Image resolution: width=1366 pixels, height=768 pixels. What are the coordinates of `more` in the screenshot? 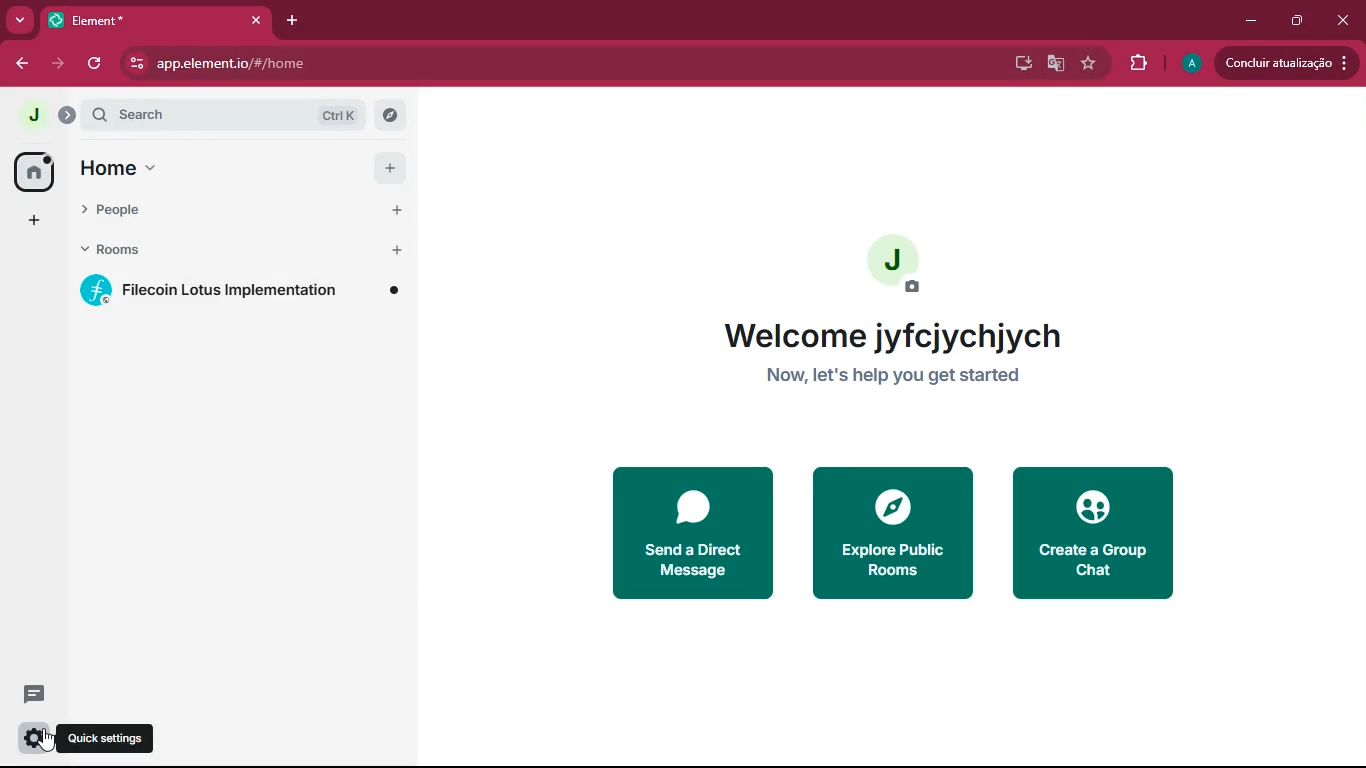 It's located at (22, 21).